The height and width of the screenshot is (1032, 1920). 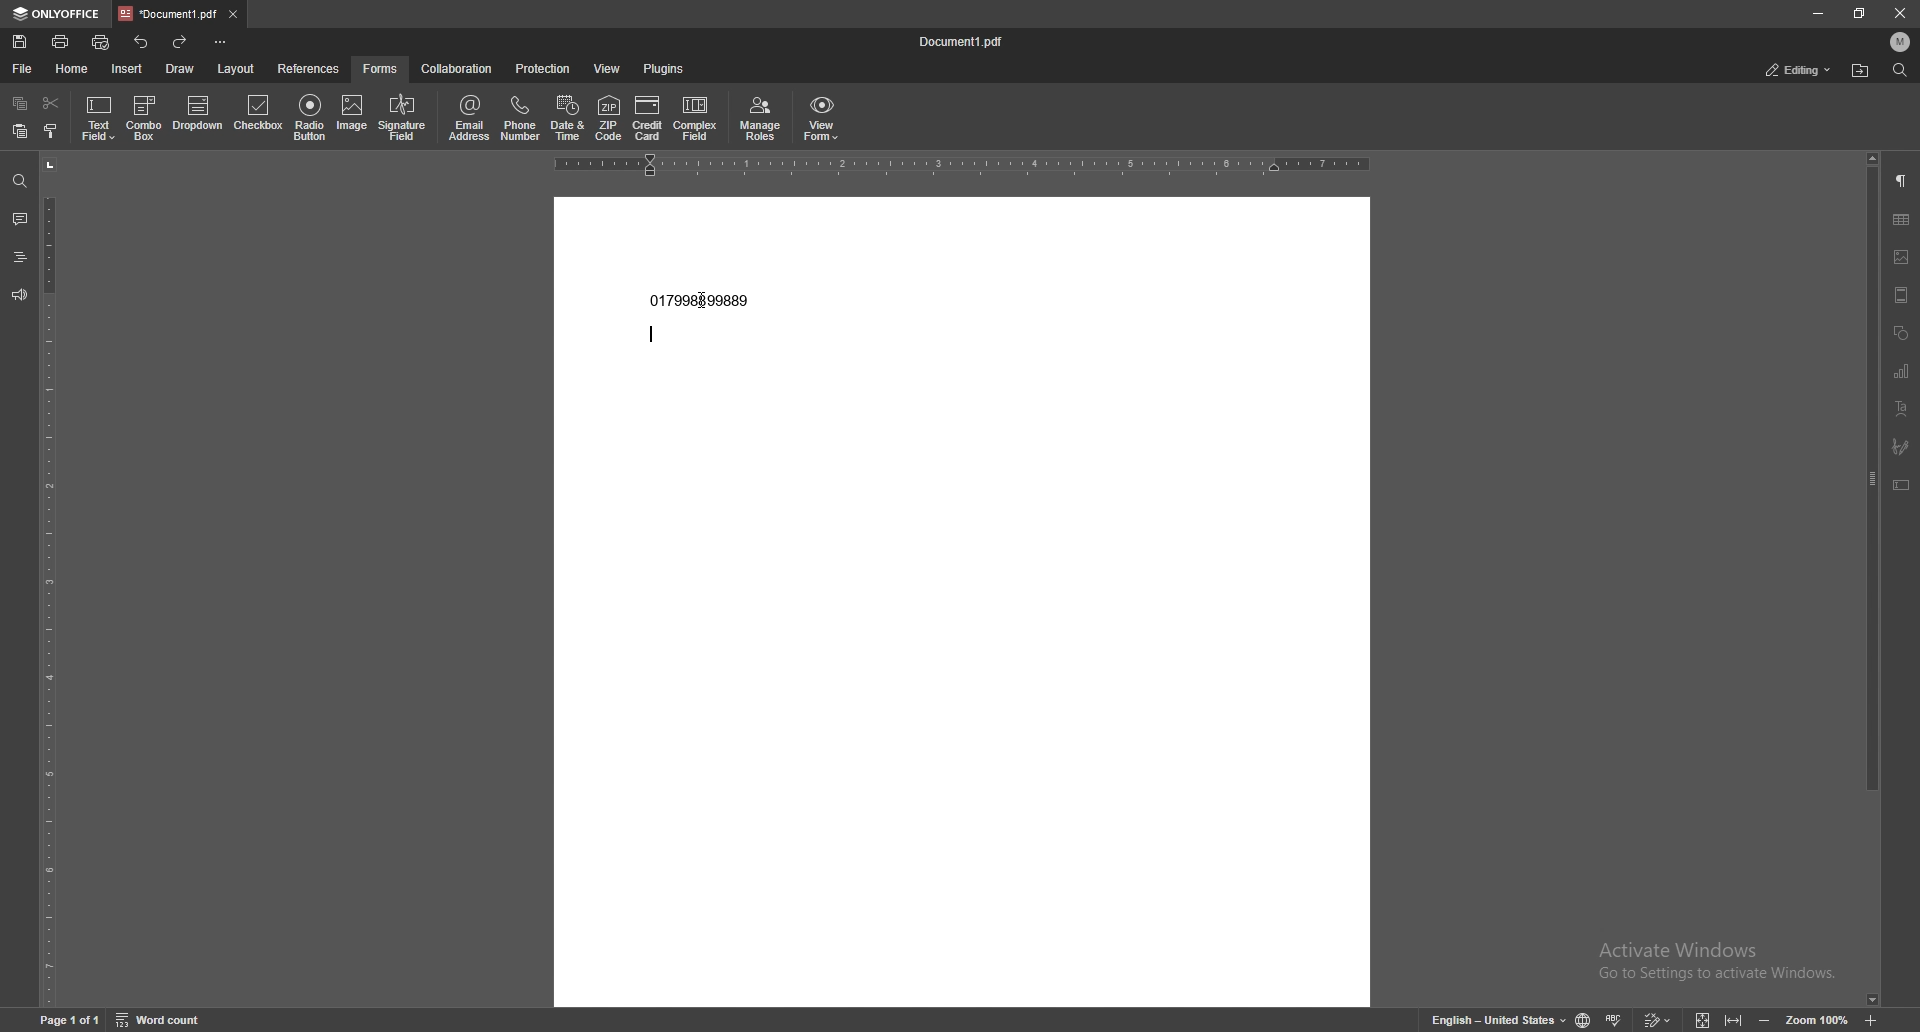 What do you see at coordinates (19, 296) in the screenshot?
I see `feedback` at bounding box center [19, 296].